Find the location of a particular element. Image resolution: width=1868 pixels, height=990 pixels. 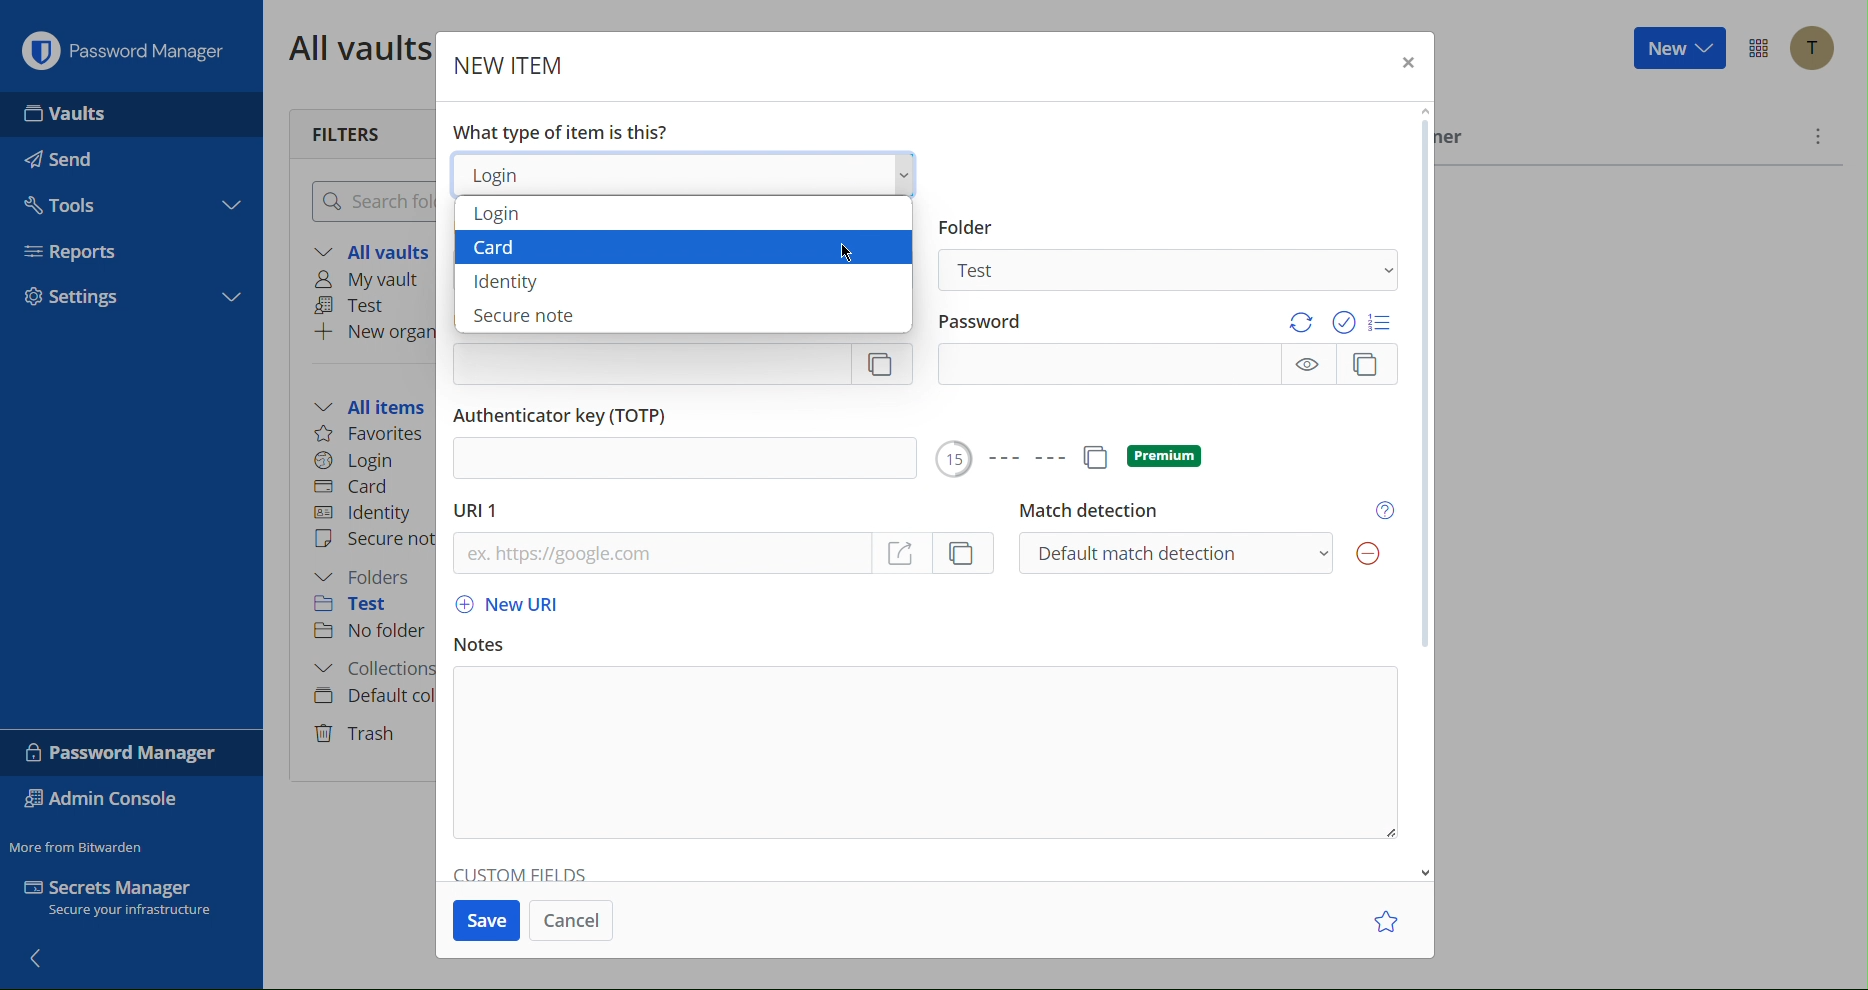

Card is located at coordinates (362, 489).